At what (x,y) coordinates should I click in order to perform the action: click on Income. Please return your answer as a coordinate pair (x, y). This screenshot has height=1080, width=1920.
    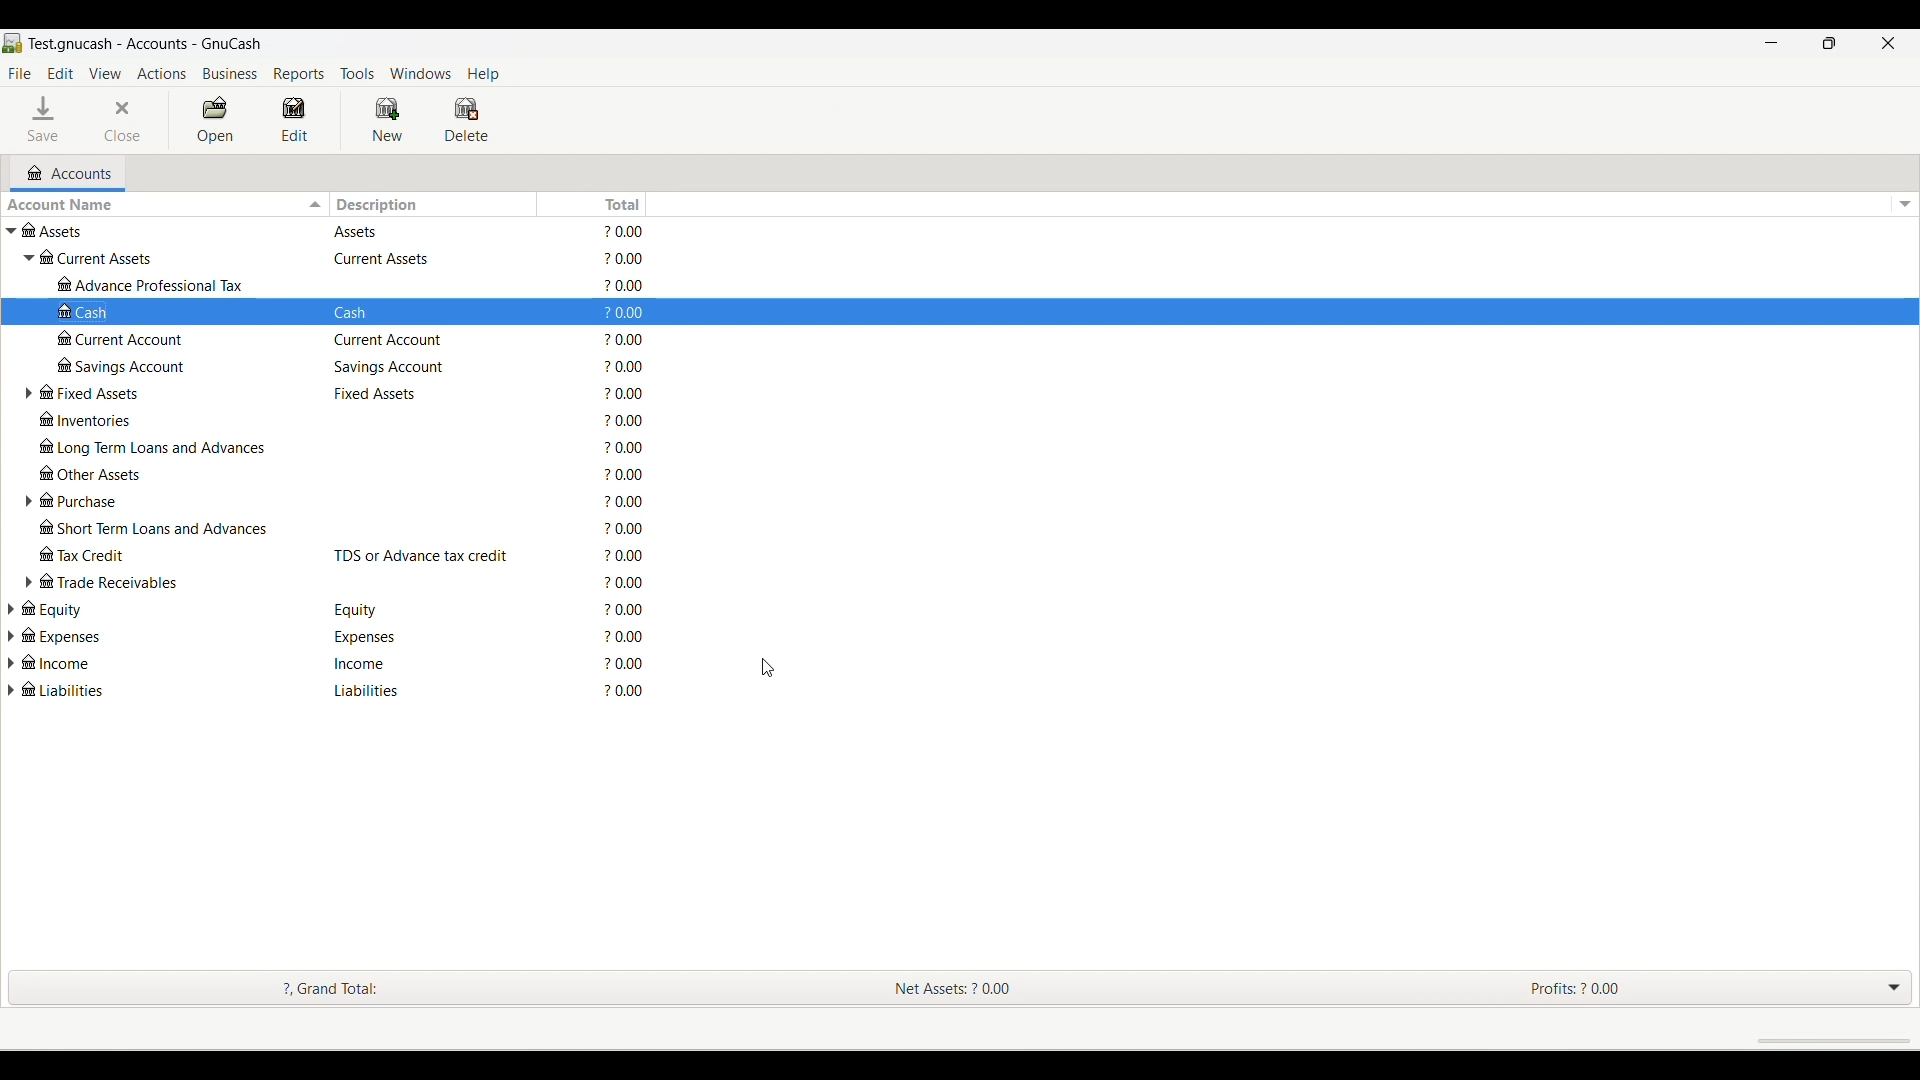
    Looking at the image, I should click on (138, 662).